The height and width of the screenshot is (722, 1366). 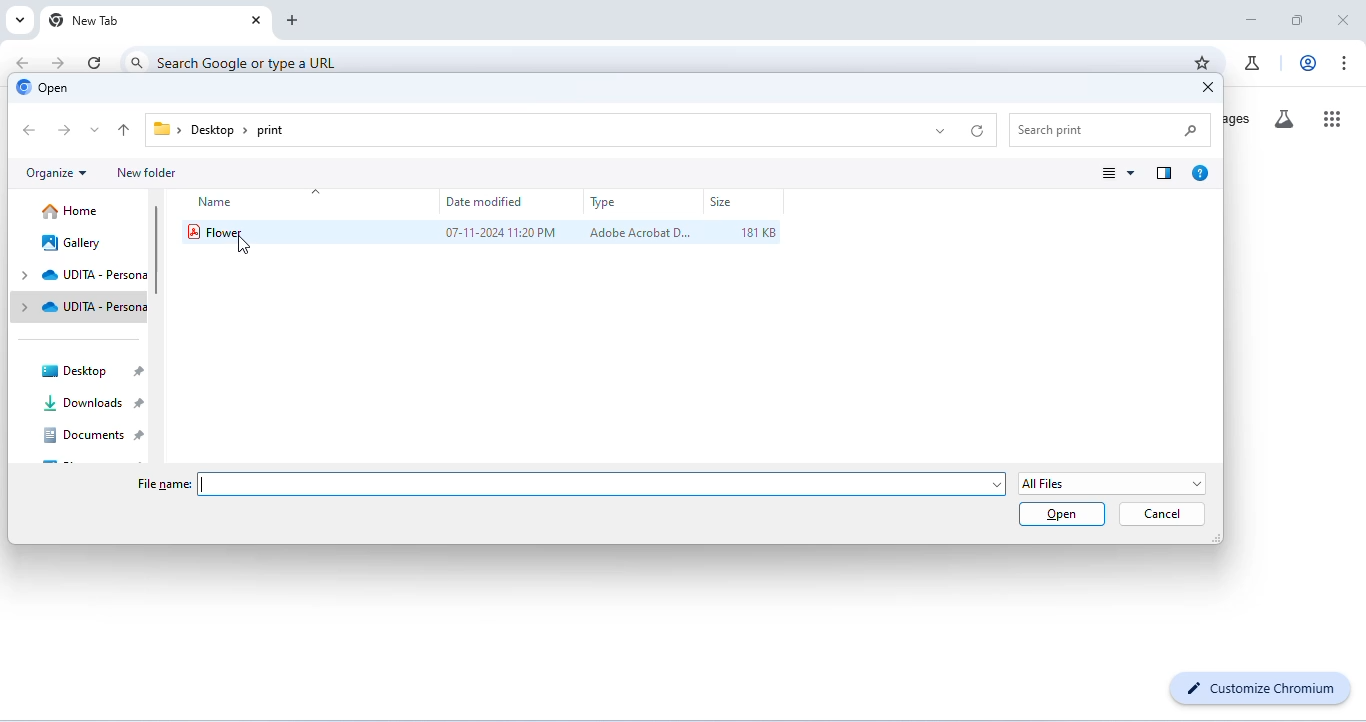 I want to click on drop down, so click(x=943, y=132).